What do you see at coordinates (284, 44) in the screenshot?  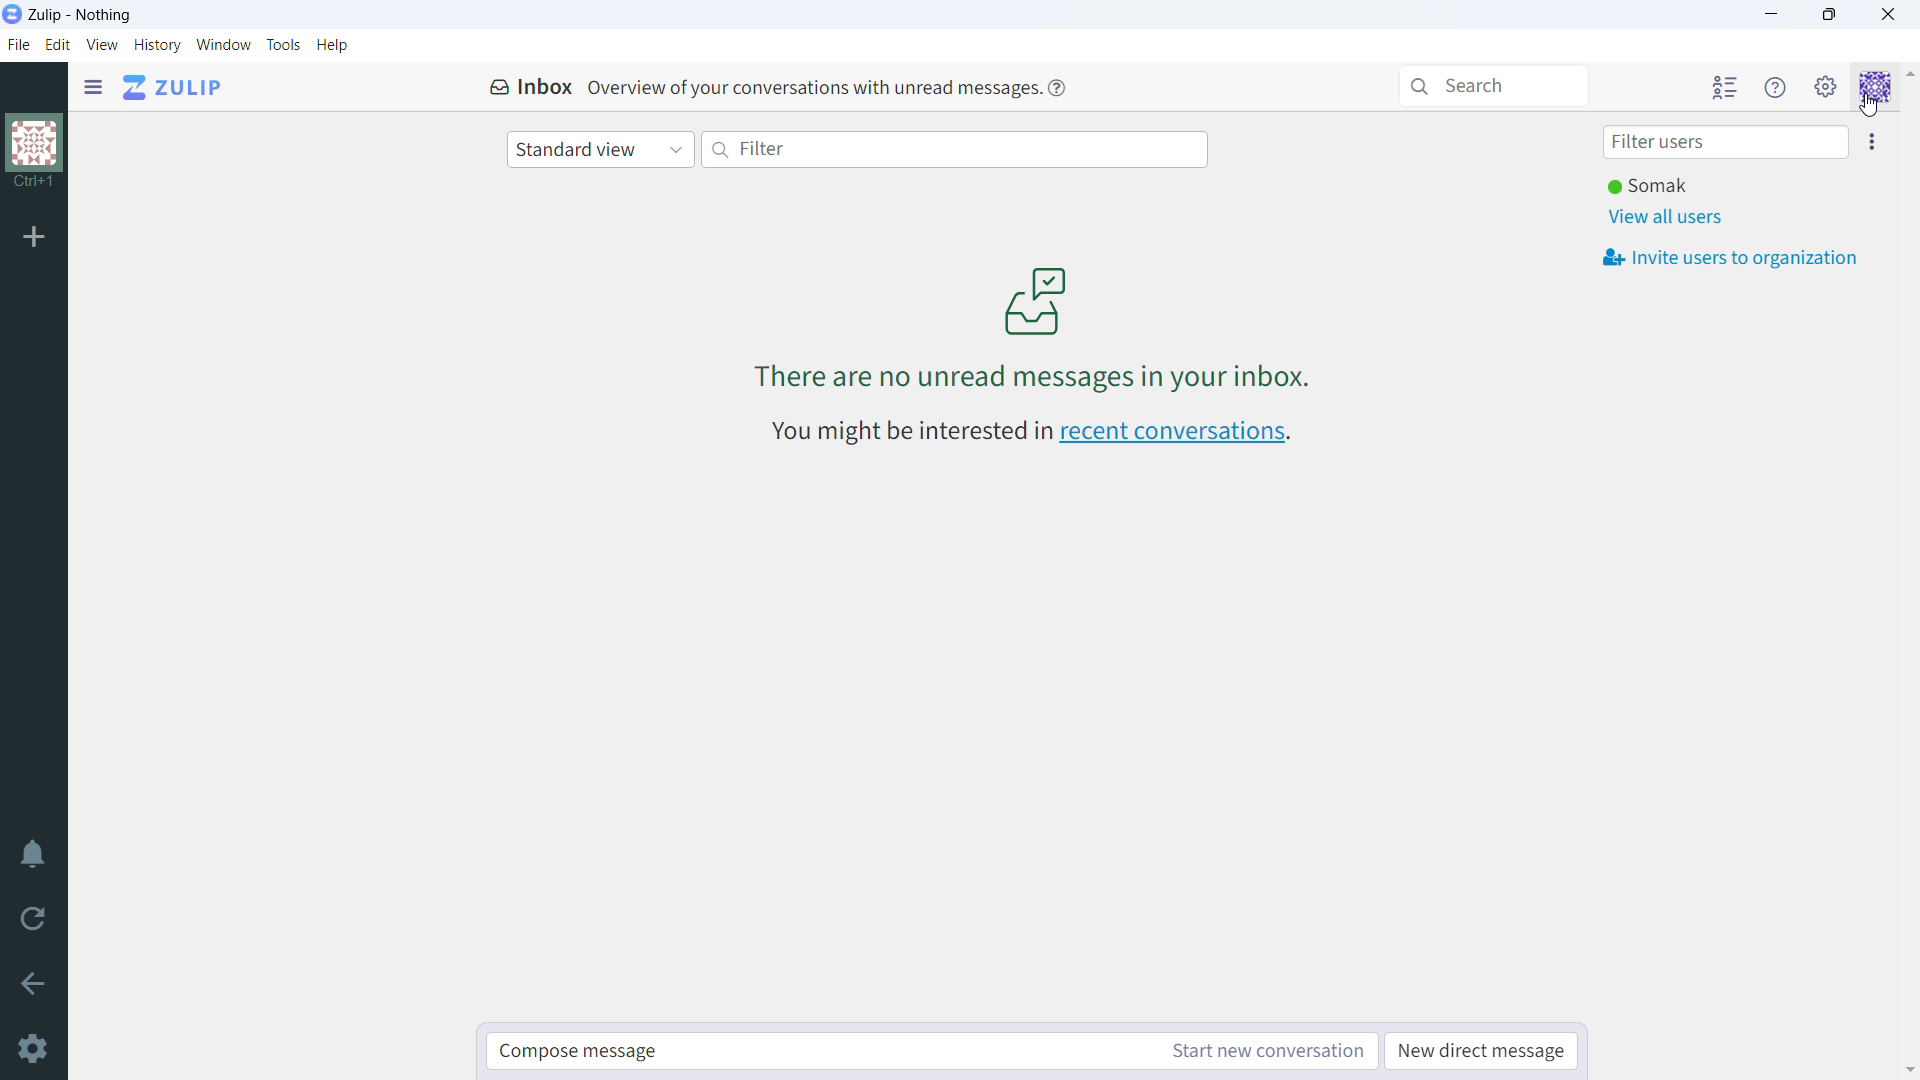 I see `tools` at bounding box center [284, 44].